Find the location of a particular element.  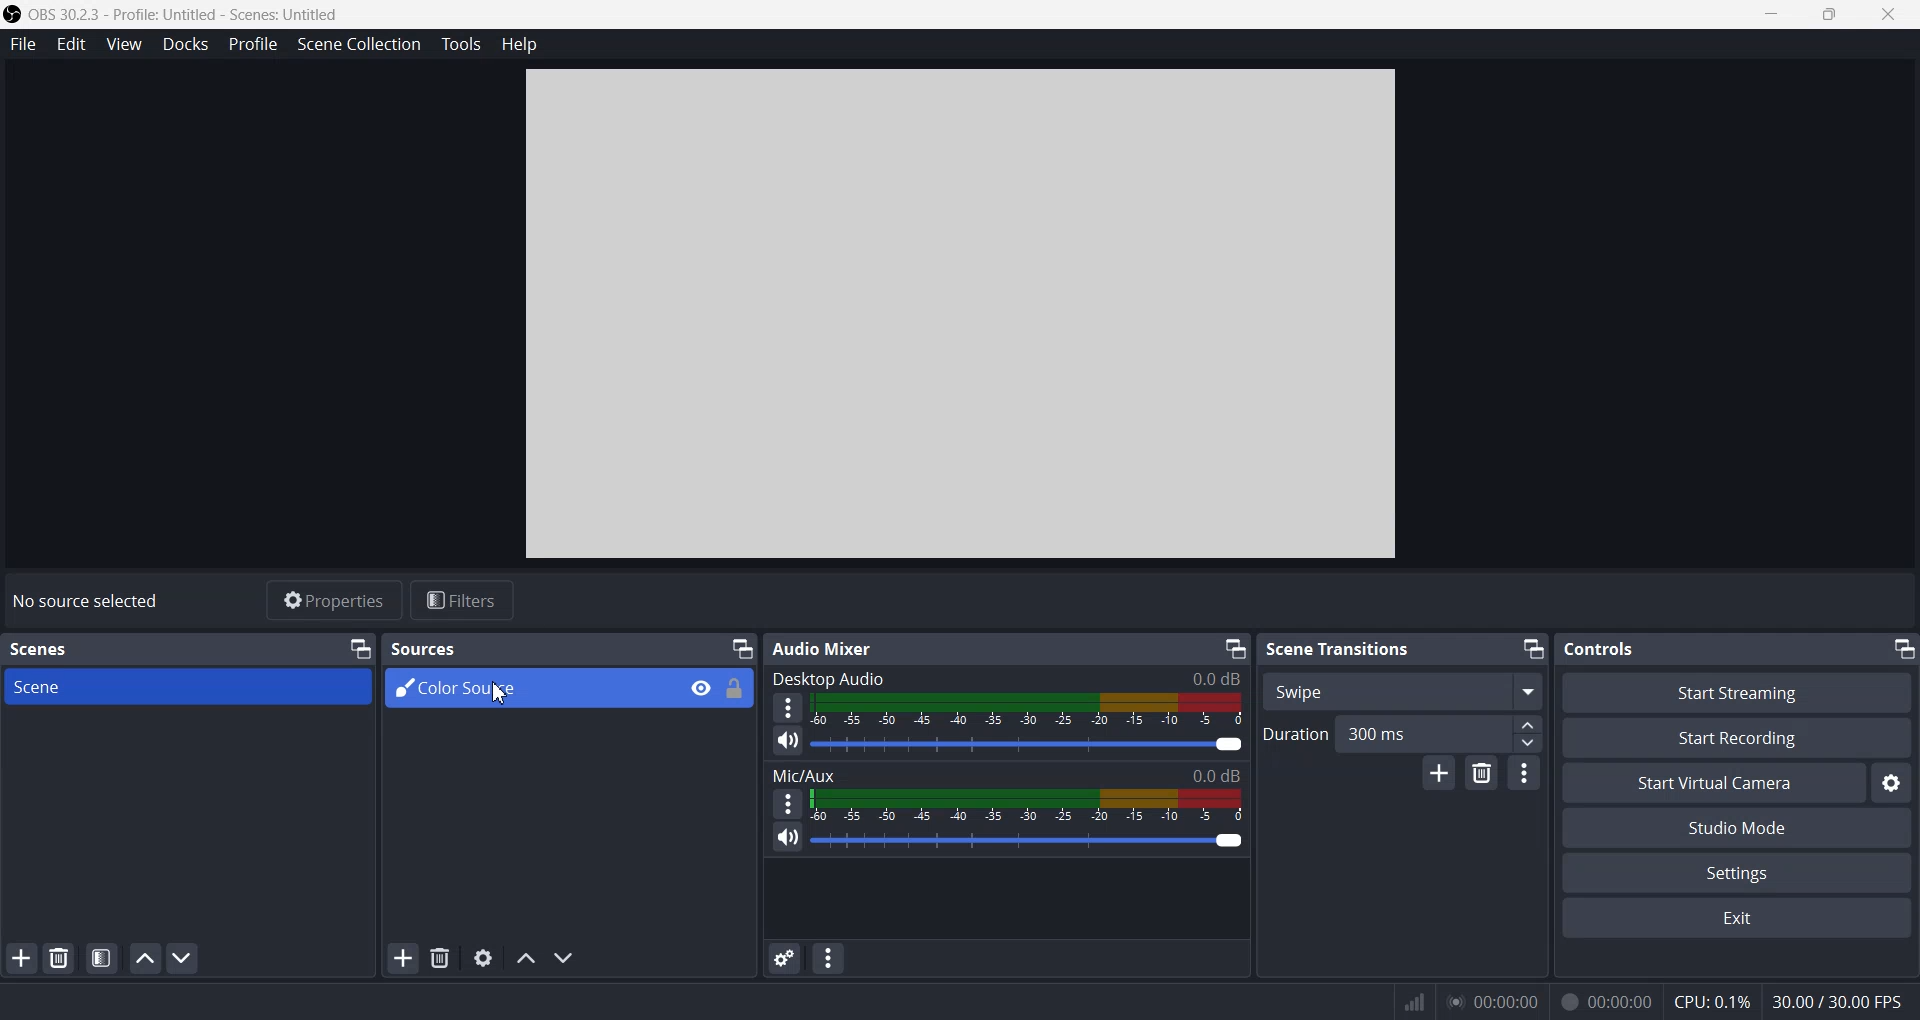

Move Scene UP is located at coordinates (145, 958).